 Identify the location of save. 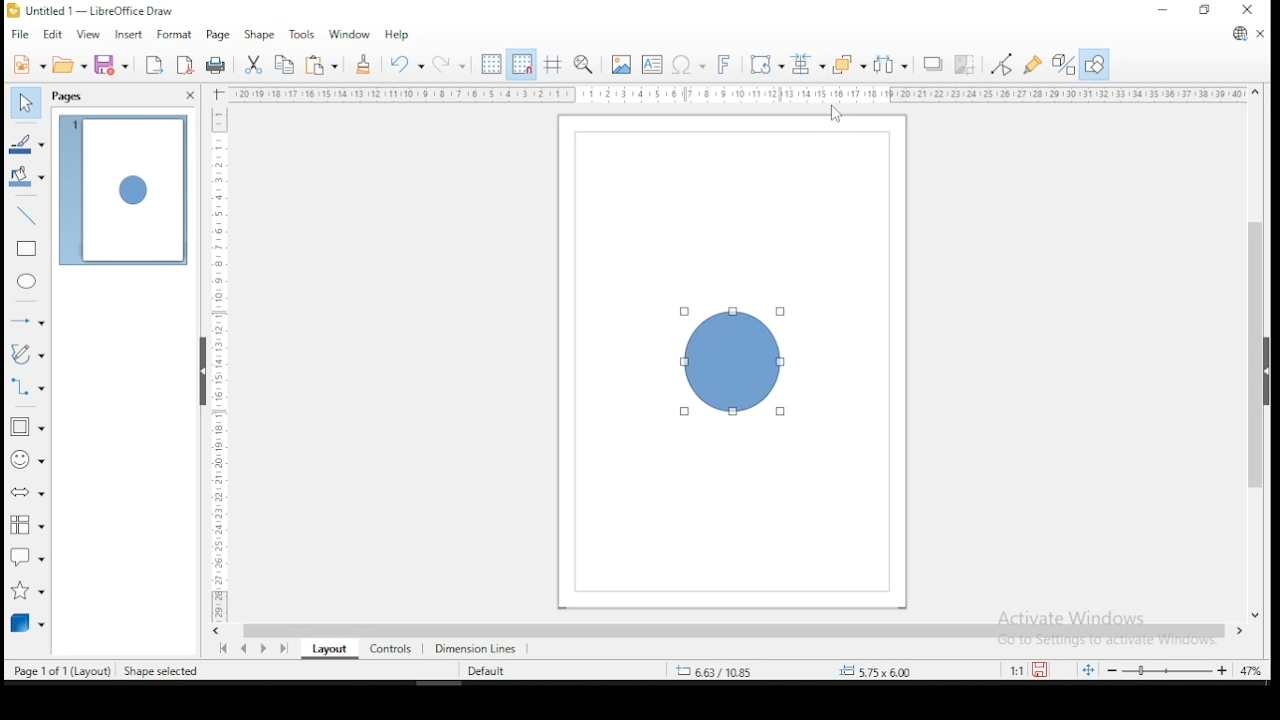
(1042, 670).